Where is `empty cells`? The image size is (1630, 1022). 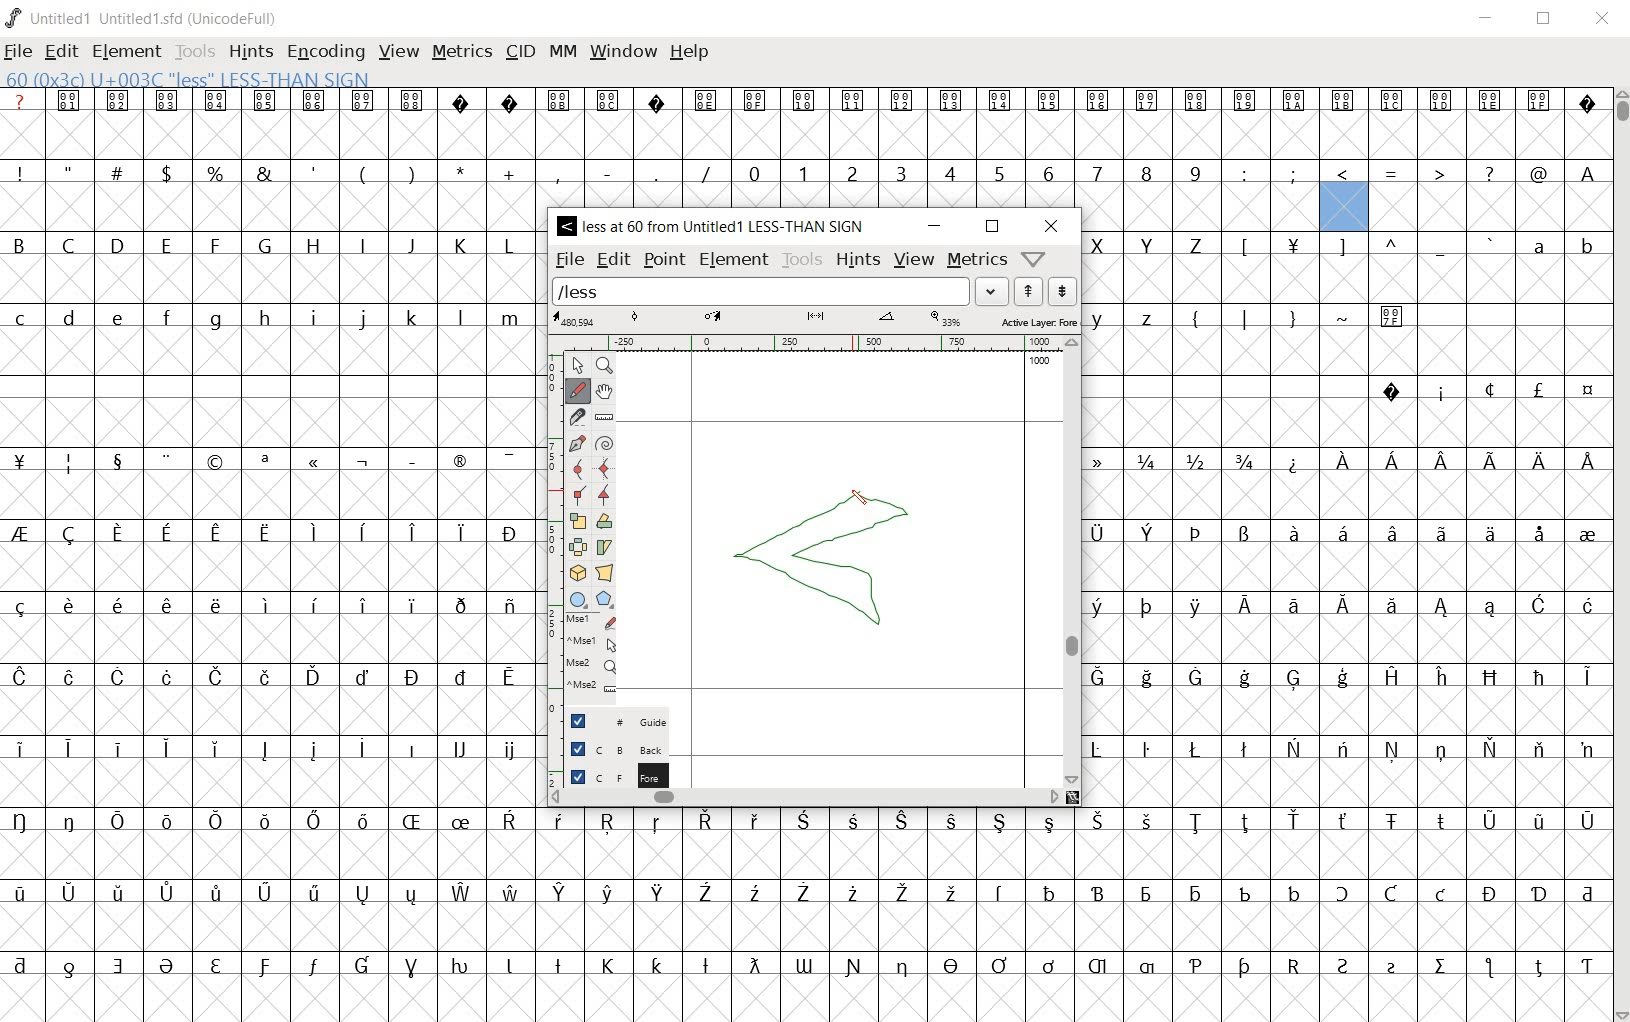 empty cells is located at coordinates (1346, 640).